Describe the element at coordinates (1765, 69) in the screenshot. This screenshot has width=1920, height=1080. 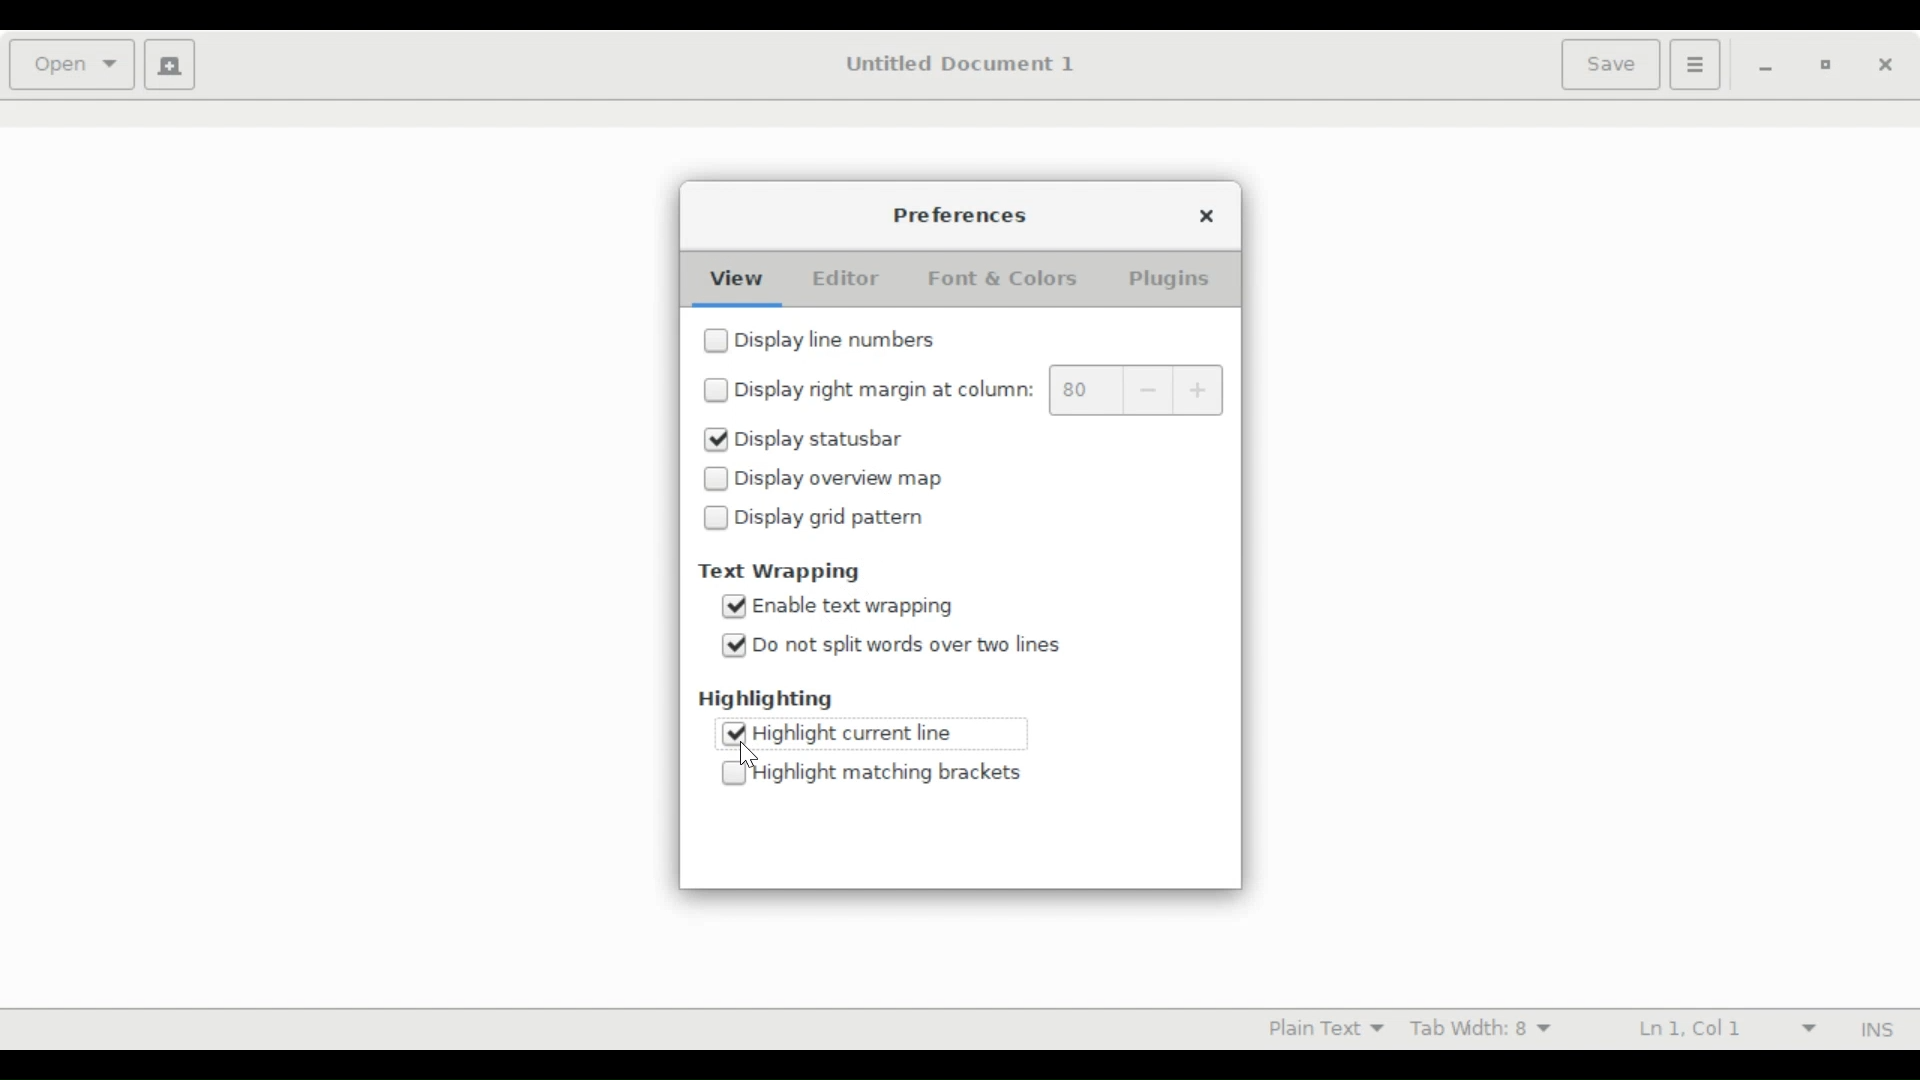
I see `minimize` at that location.